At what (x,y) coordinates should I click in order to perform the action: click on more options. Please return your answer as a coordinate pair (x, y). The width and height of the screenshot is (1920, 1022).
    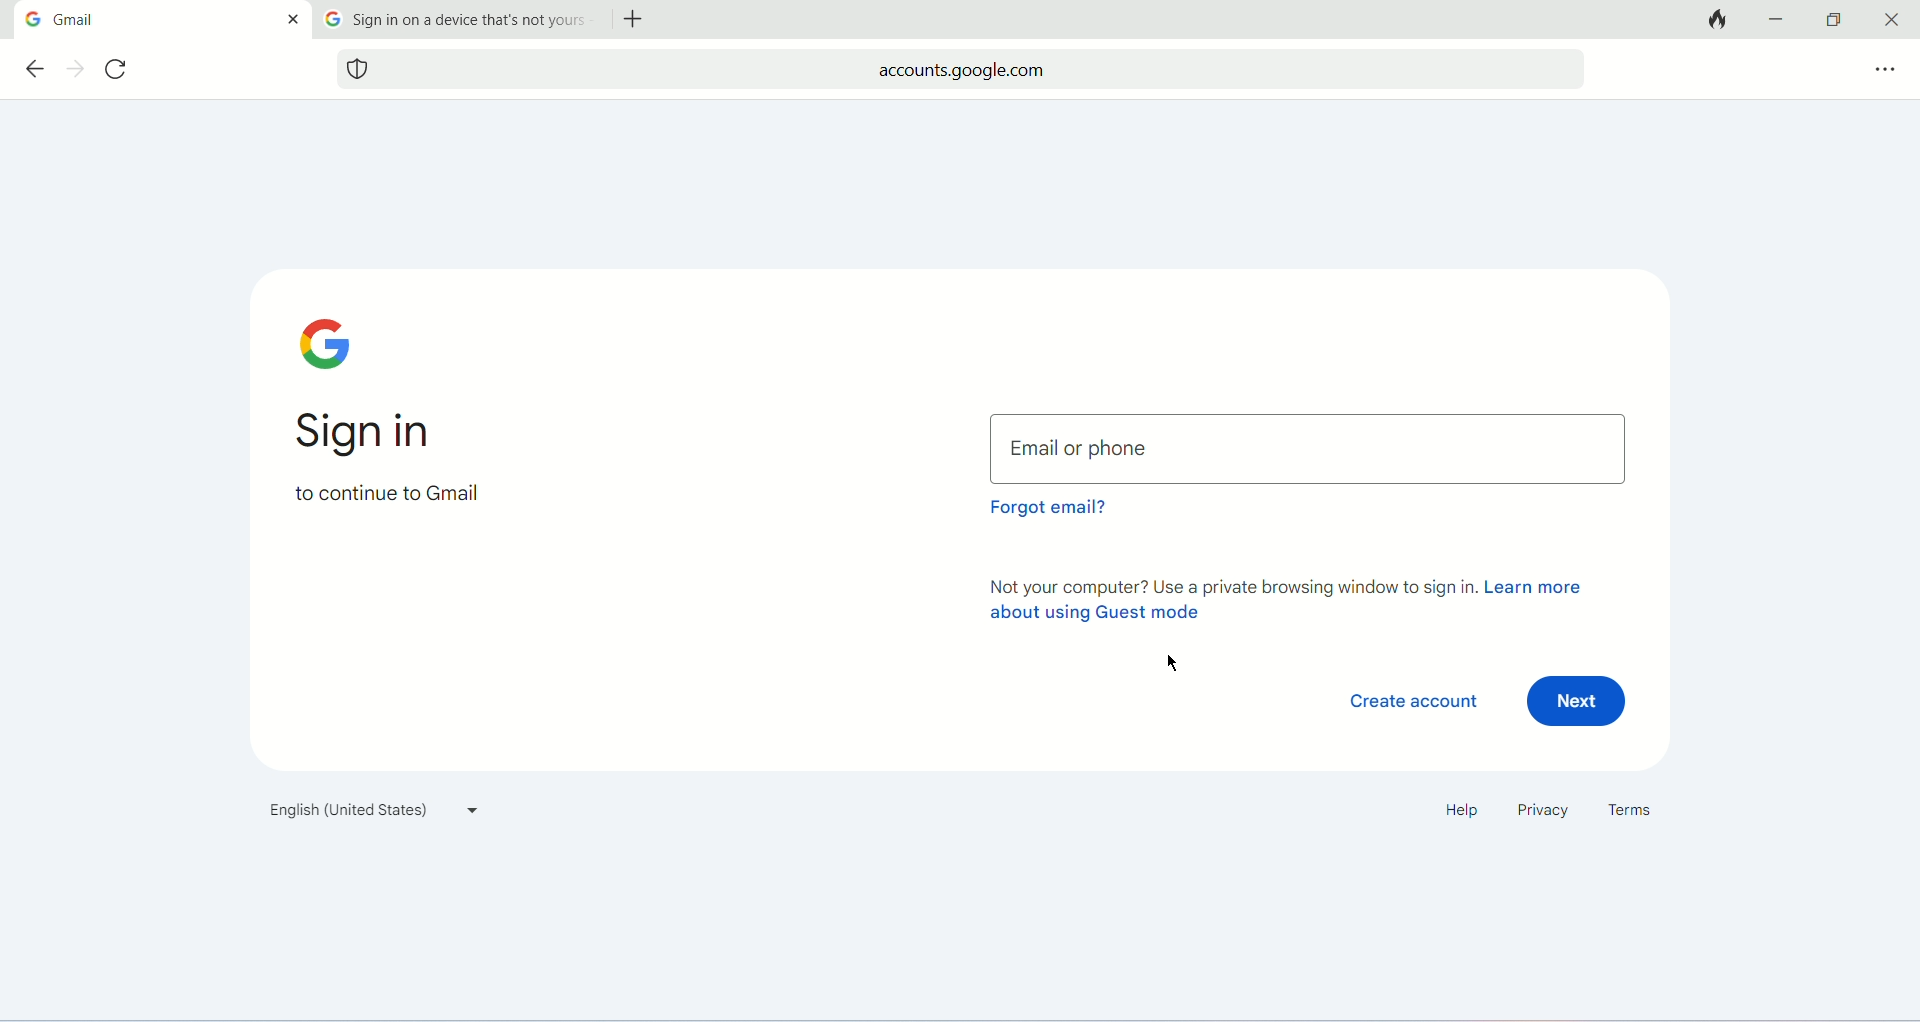
    Looking at the image, I should click on (1882, 68).